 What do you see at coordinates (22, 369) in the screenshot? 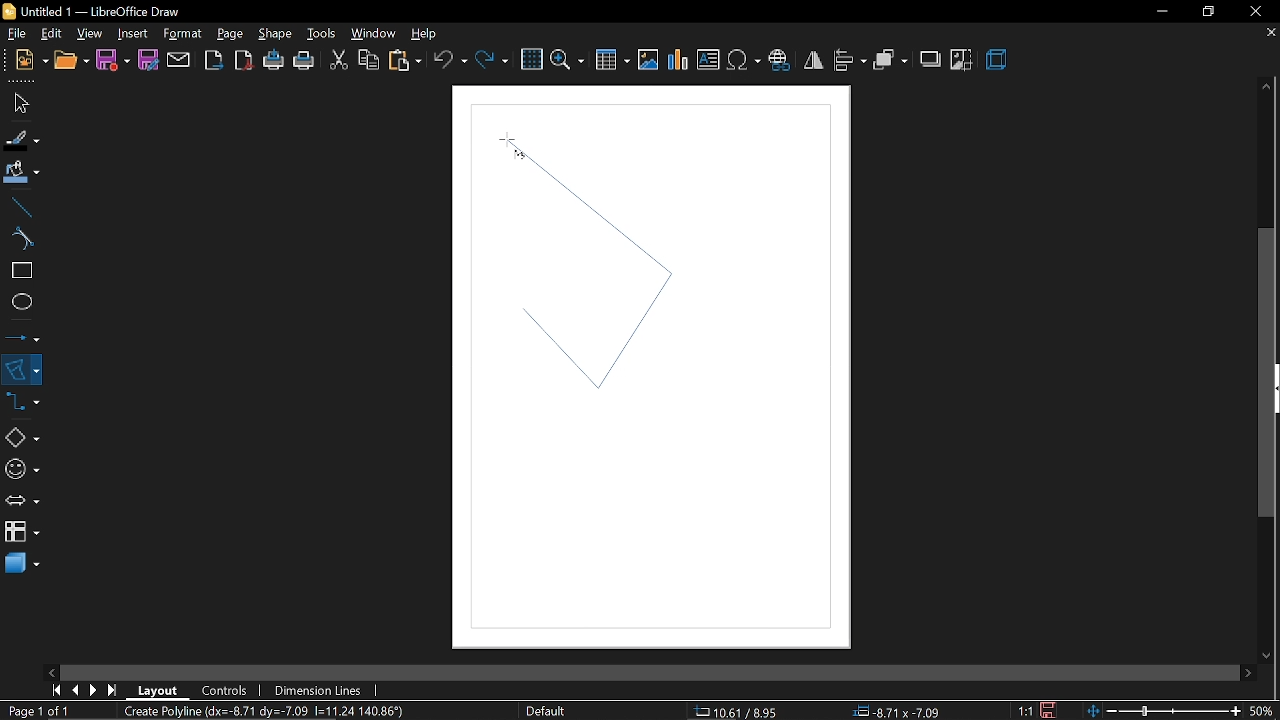
I see `curves and polygons` at bounding box center [22, 369].